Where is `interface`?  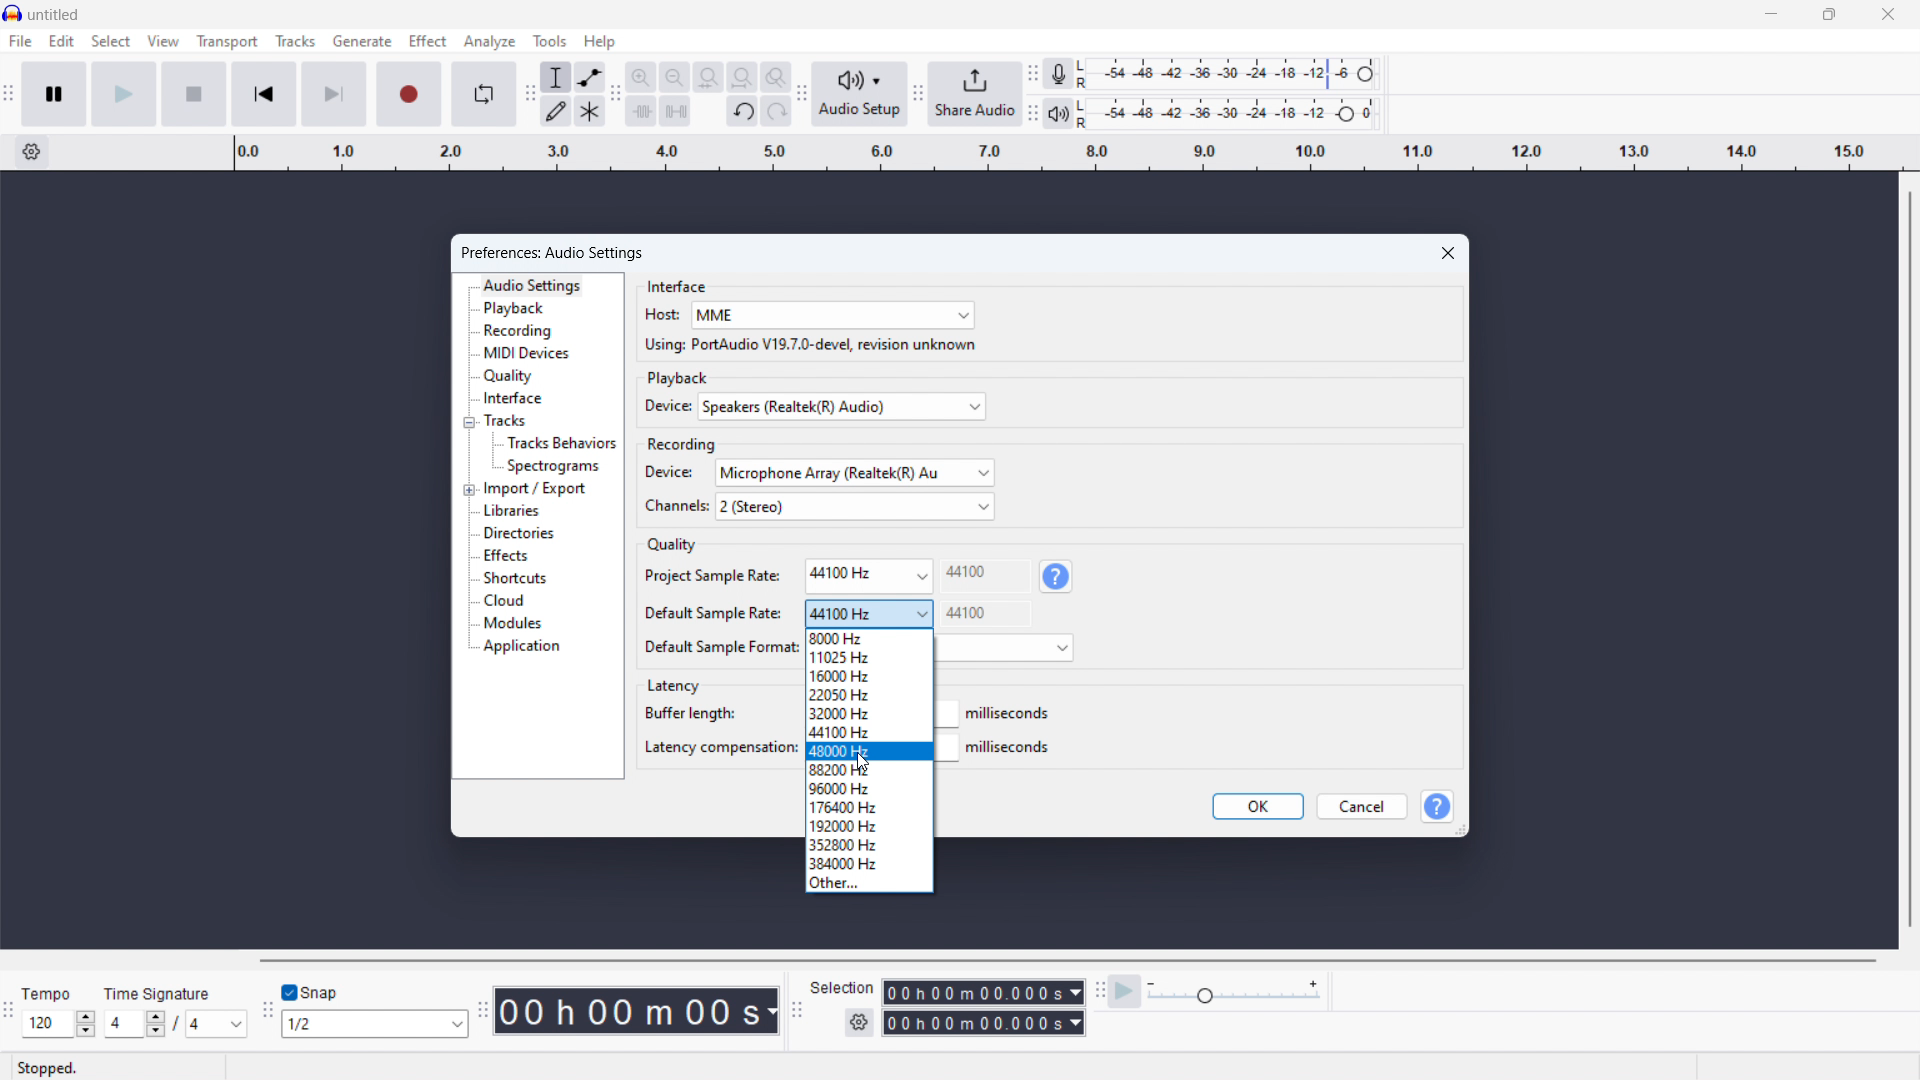
interface is located at coordinates (513, 399).